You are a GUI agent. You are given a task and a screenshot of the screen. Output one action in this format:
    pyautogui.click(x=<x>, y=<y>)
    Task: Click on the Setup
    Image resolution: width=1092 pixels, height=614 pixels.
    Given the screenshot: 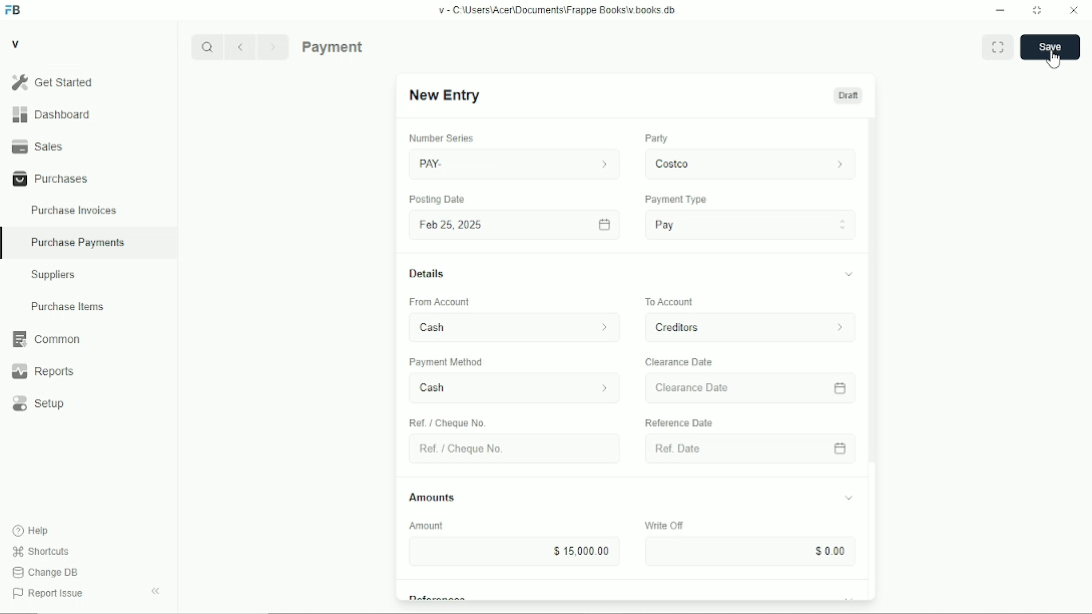 What is the action you would take?
    pyautogui.click(x=89, y=403)
    